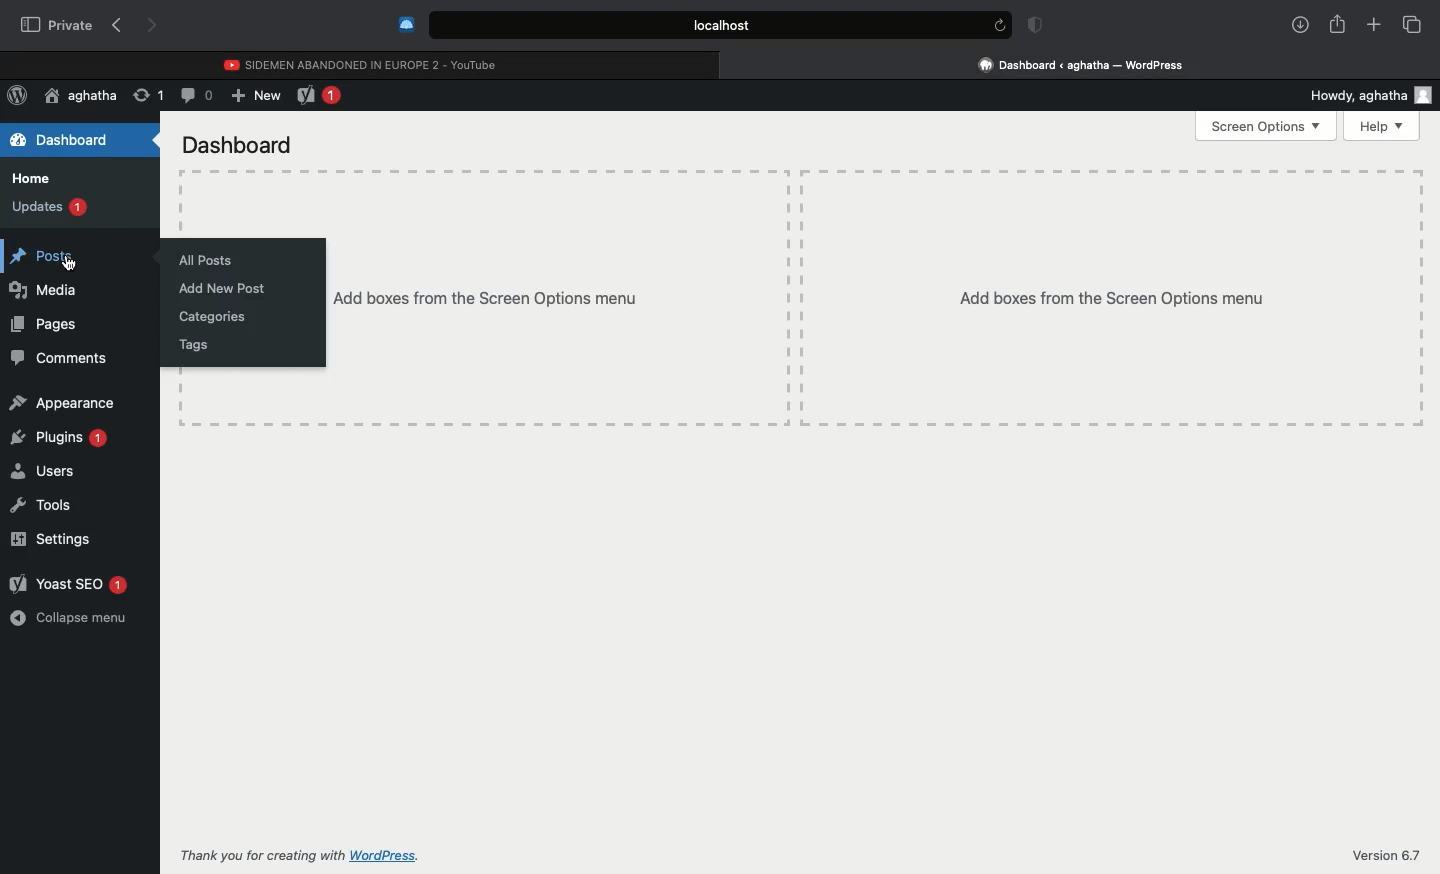  Describe the element at coordinates (363, 62) in the screenshot. I see `Youtube` at that location.